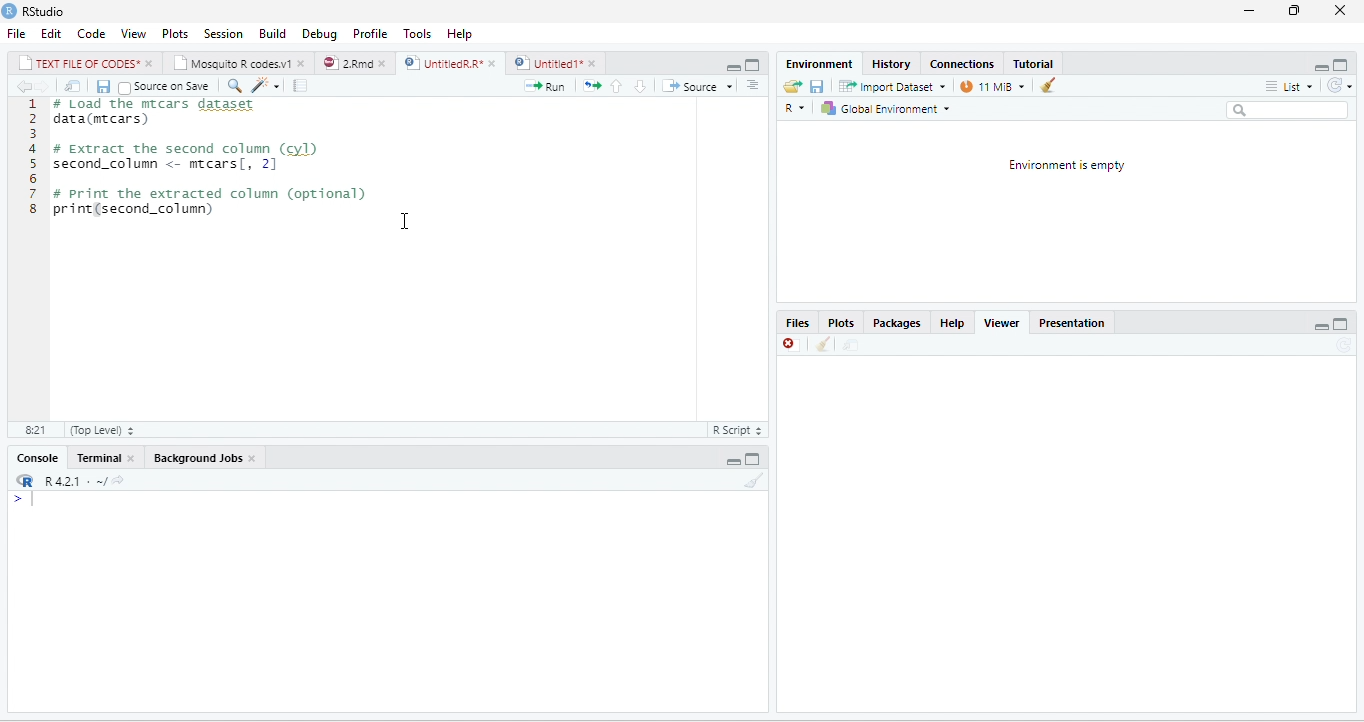 This screenshot has height=722, width=1364. Describe the element at coordinates (22, 86) in the screenshot. I see `previous ` at that location.